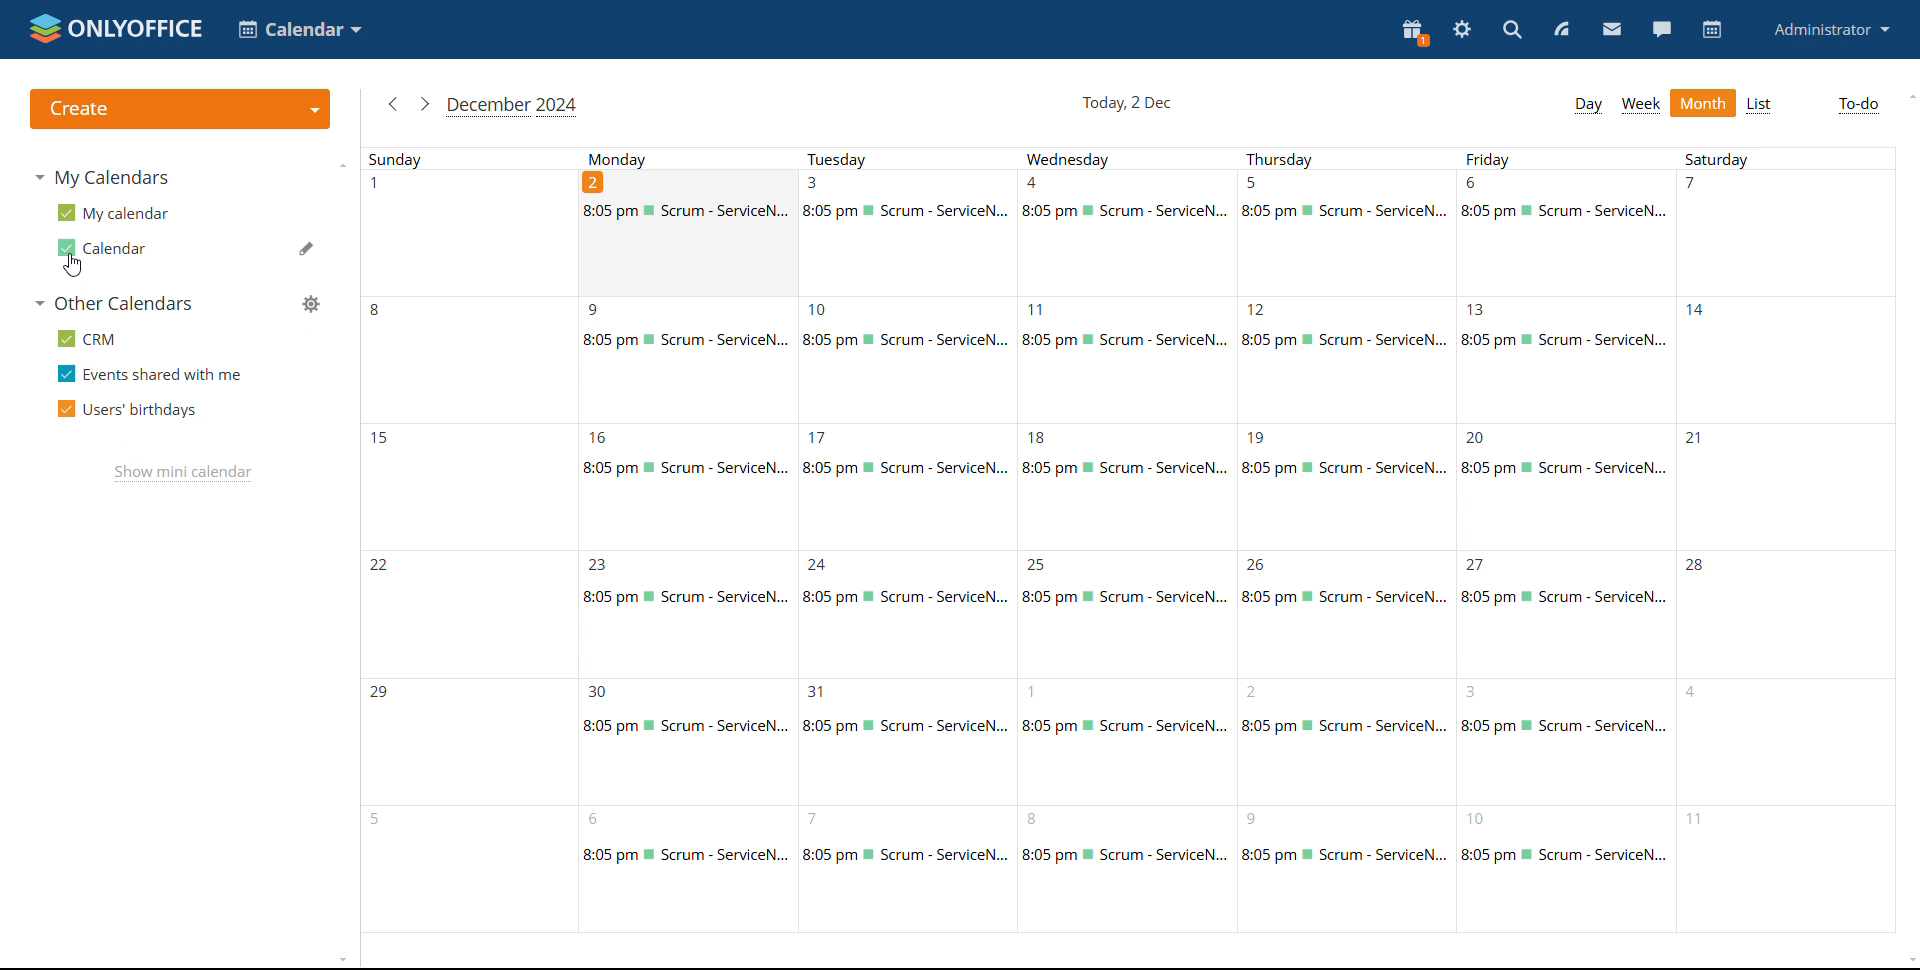 Image resolution: width=1920 pixels, height=970 pixels. What do you see at coordinates (1349, 161) in the screenshot?
I see `thursday` at bounding box center [1349, 161].